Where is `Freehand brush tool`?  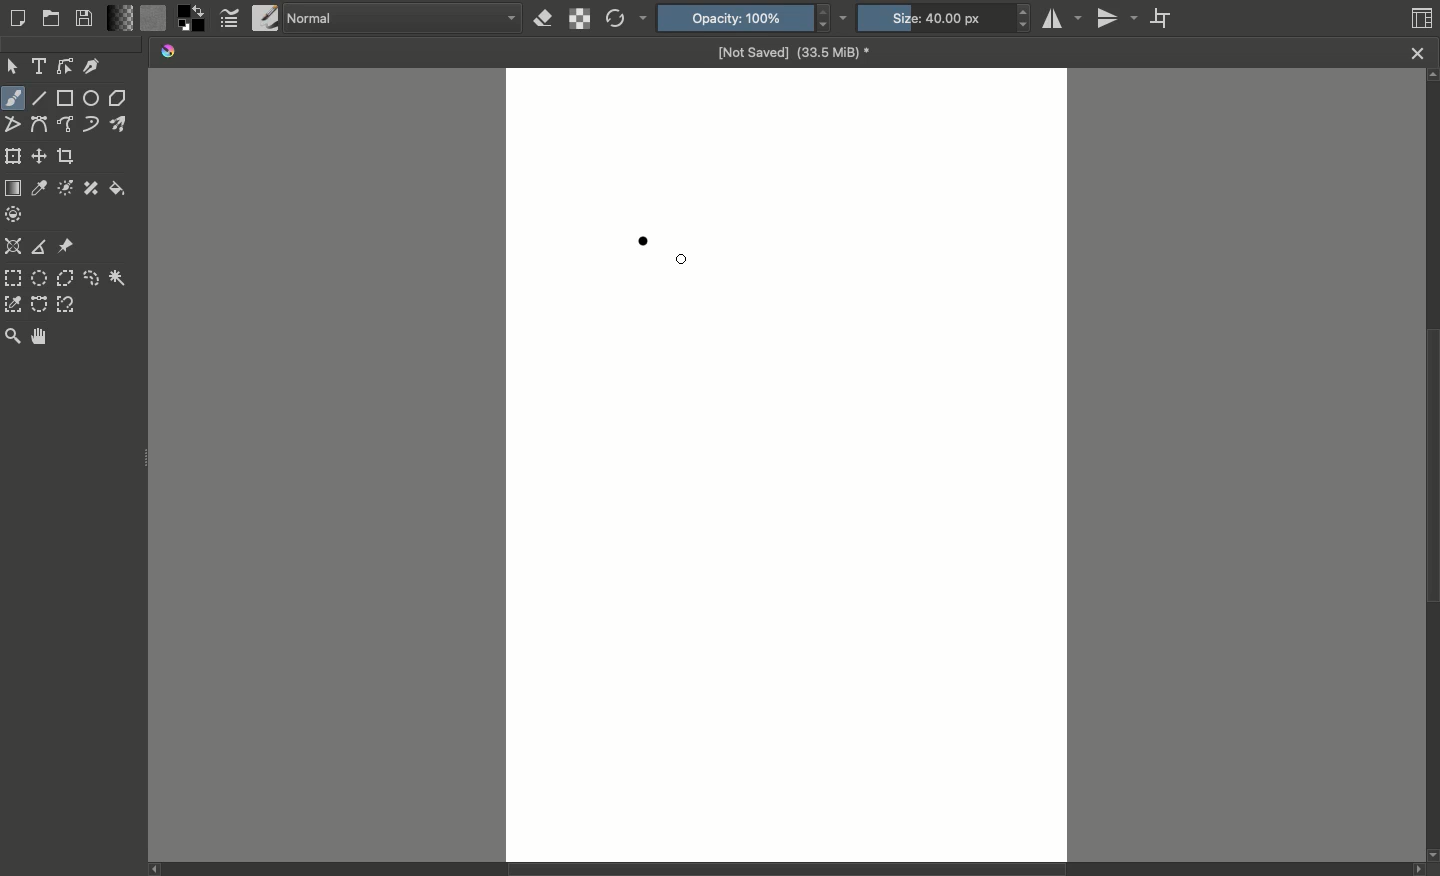
Freehand brush tool is located at coordinates (15, 98).